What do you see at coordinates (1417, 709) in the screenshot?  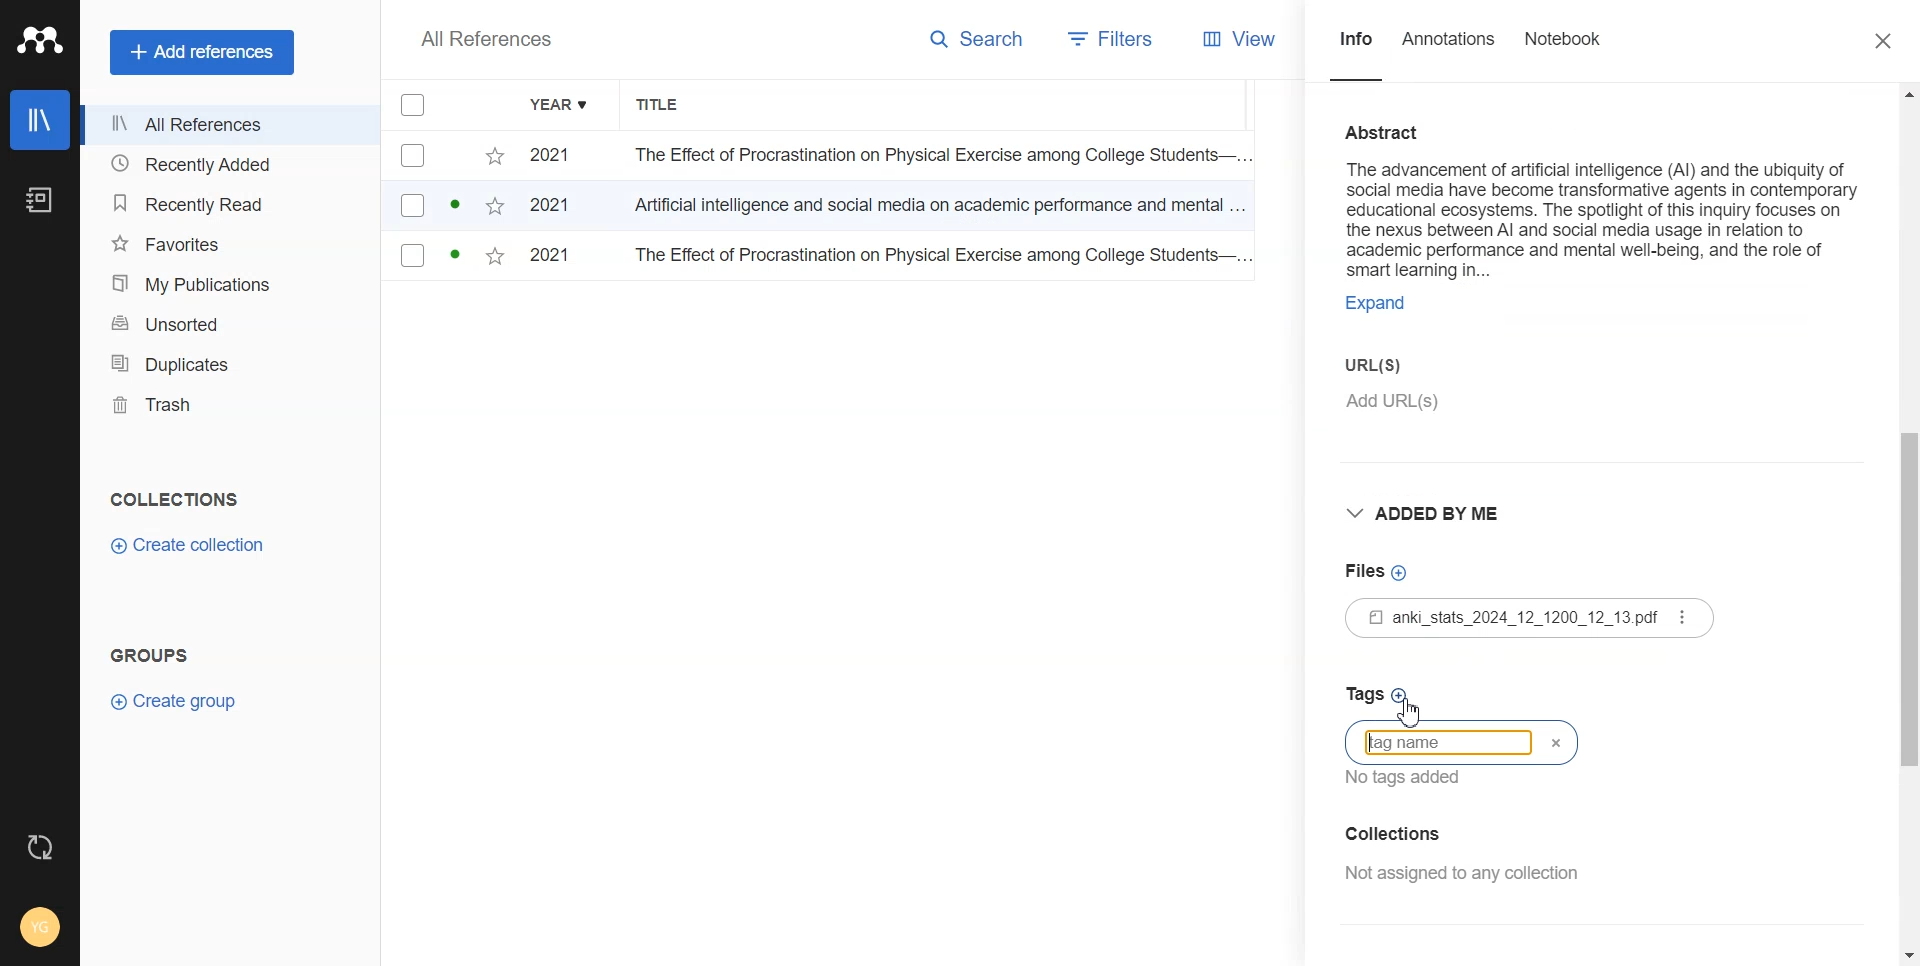 I see `Cursor` at bounding box center [1417, 709].